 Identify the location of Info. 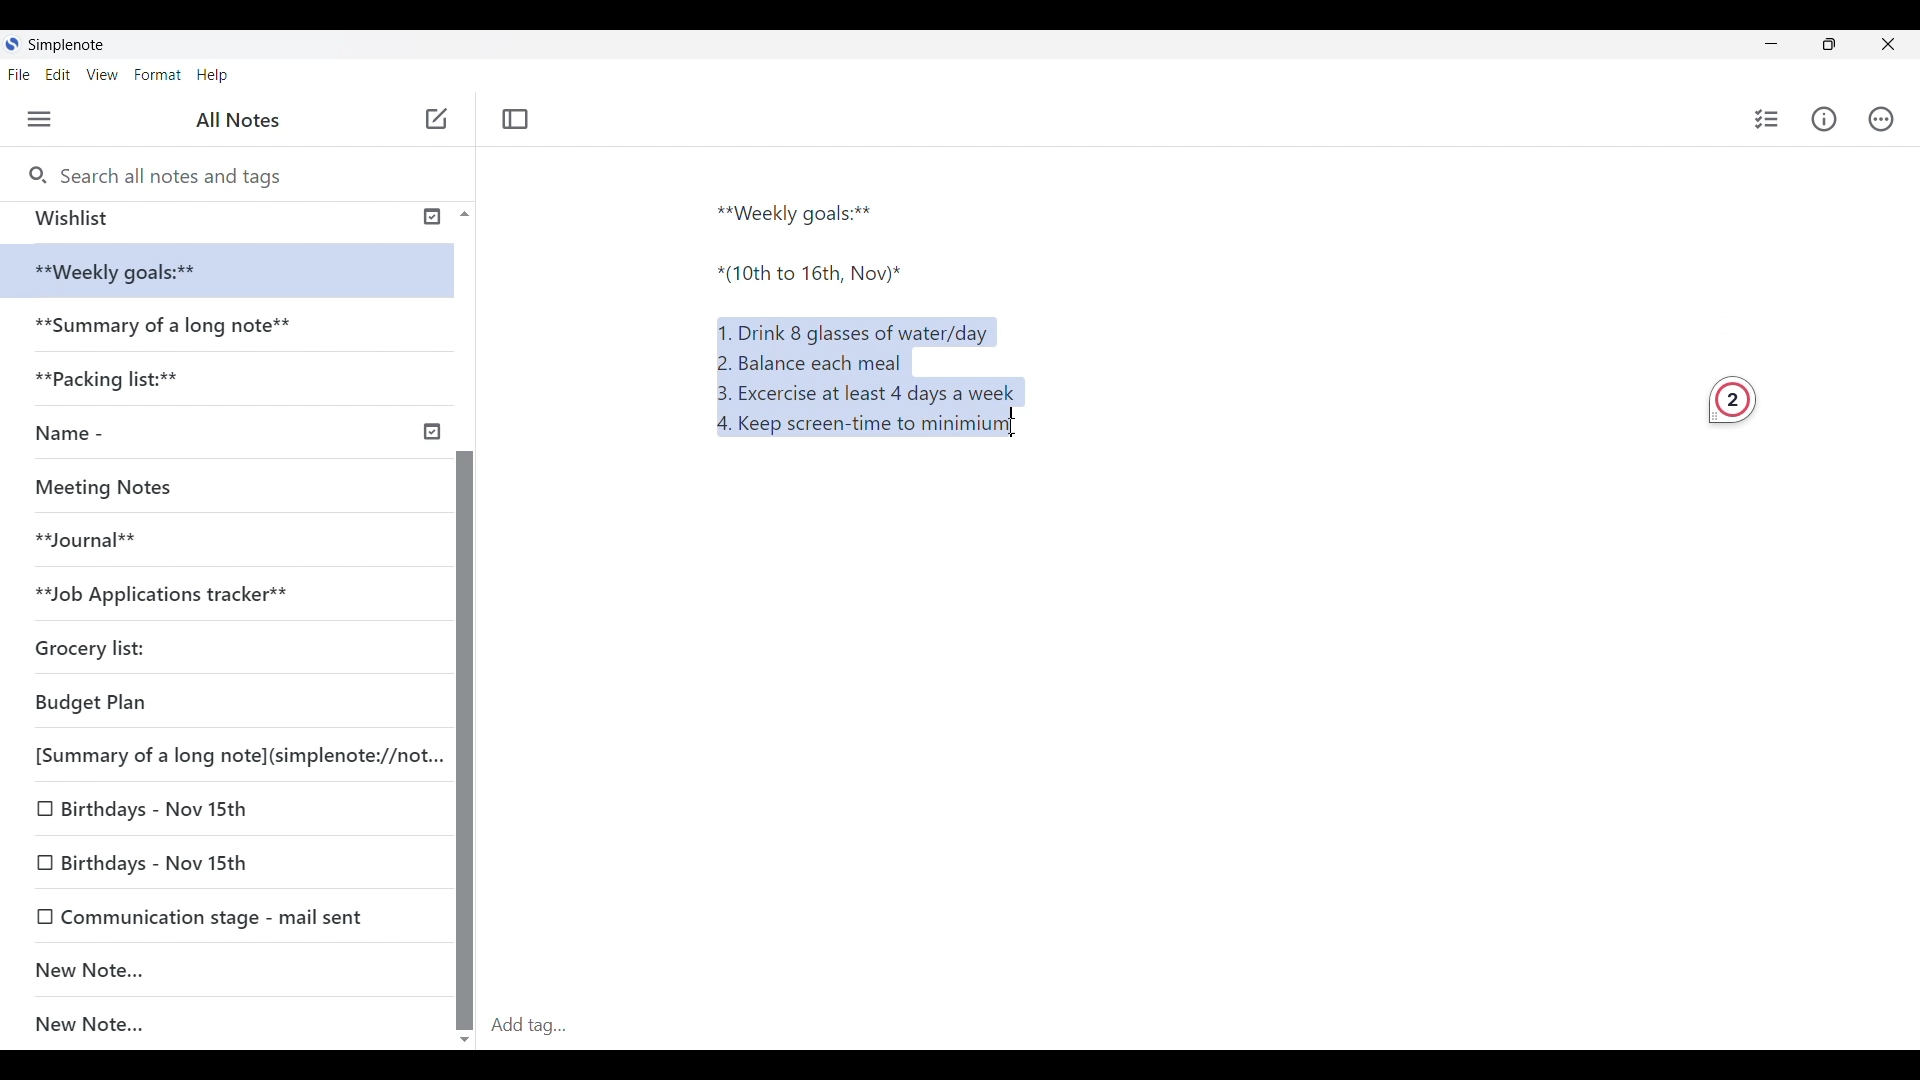
(1827, 120).